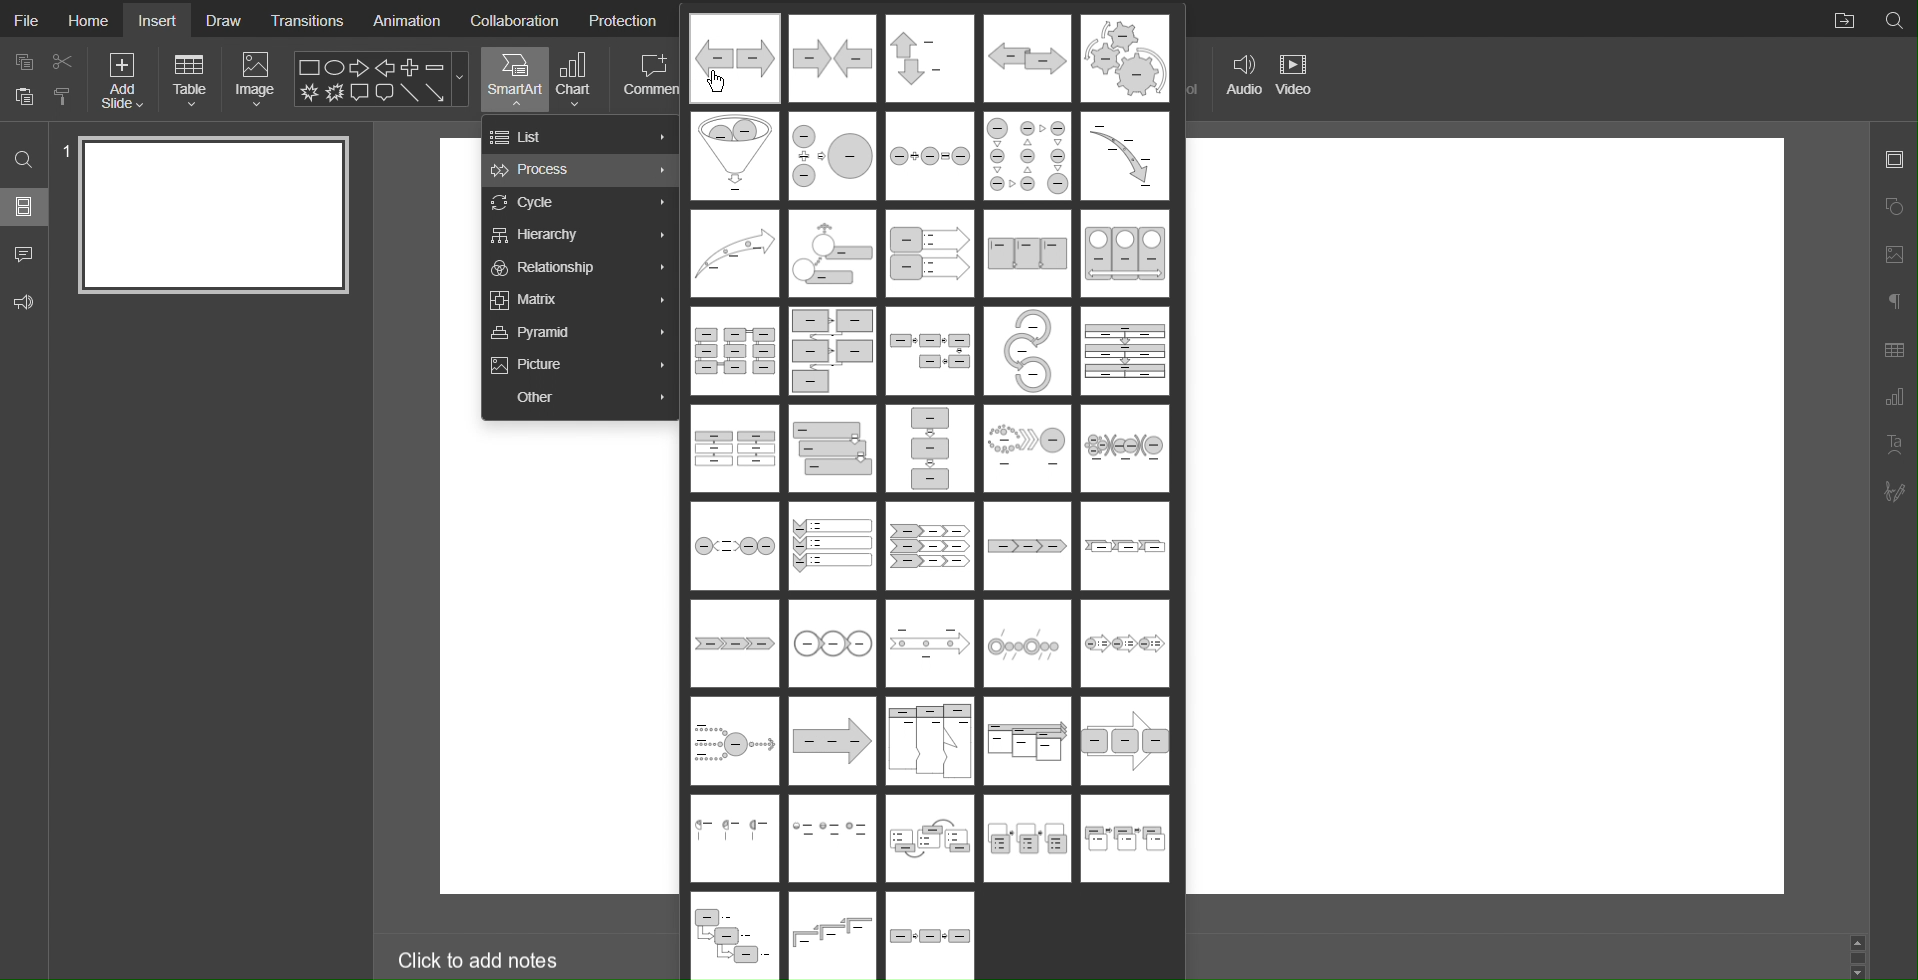  What do you see at coordinates (652, 80) in the screenshot?
I see `Comment ` at bounding box center [652, 80].